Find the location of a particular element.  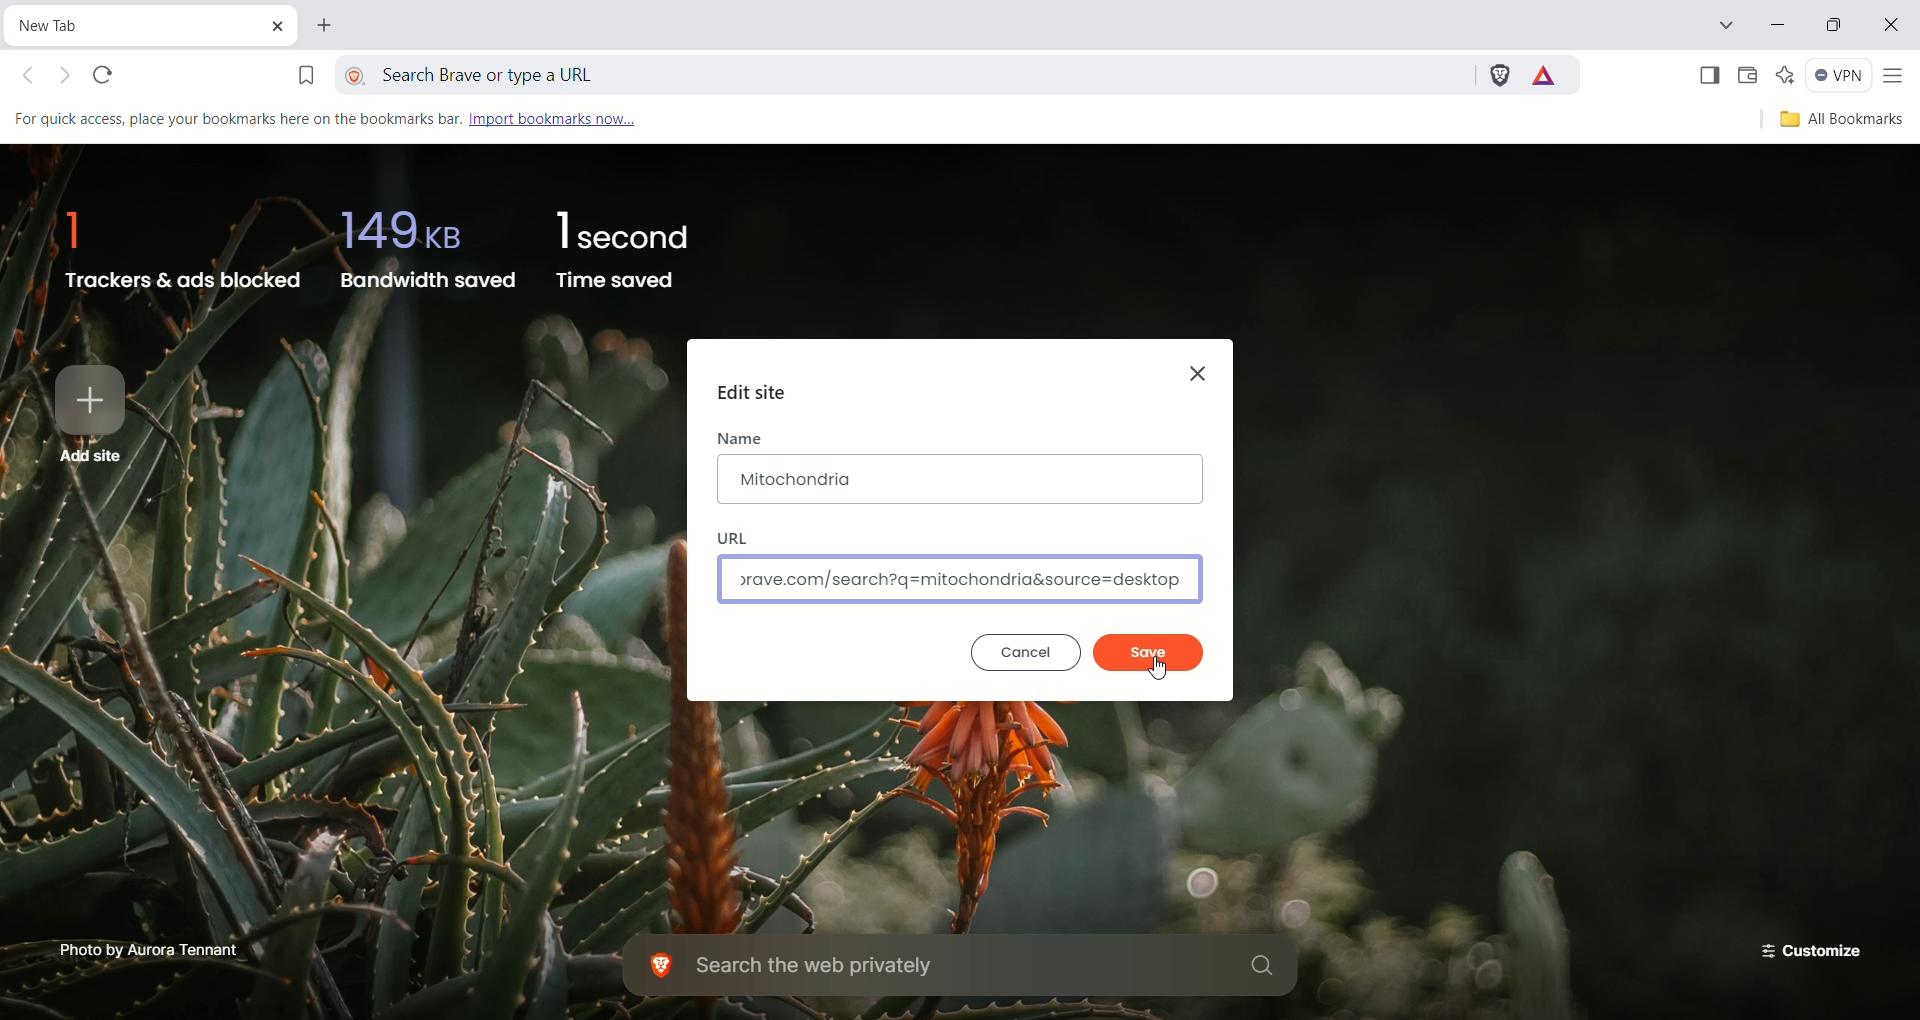

VPN is located at coordinates (1839, 76).